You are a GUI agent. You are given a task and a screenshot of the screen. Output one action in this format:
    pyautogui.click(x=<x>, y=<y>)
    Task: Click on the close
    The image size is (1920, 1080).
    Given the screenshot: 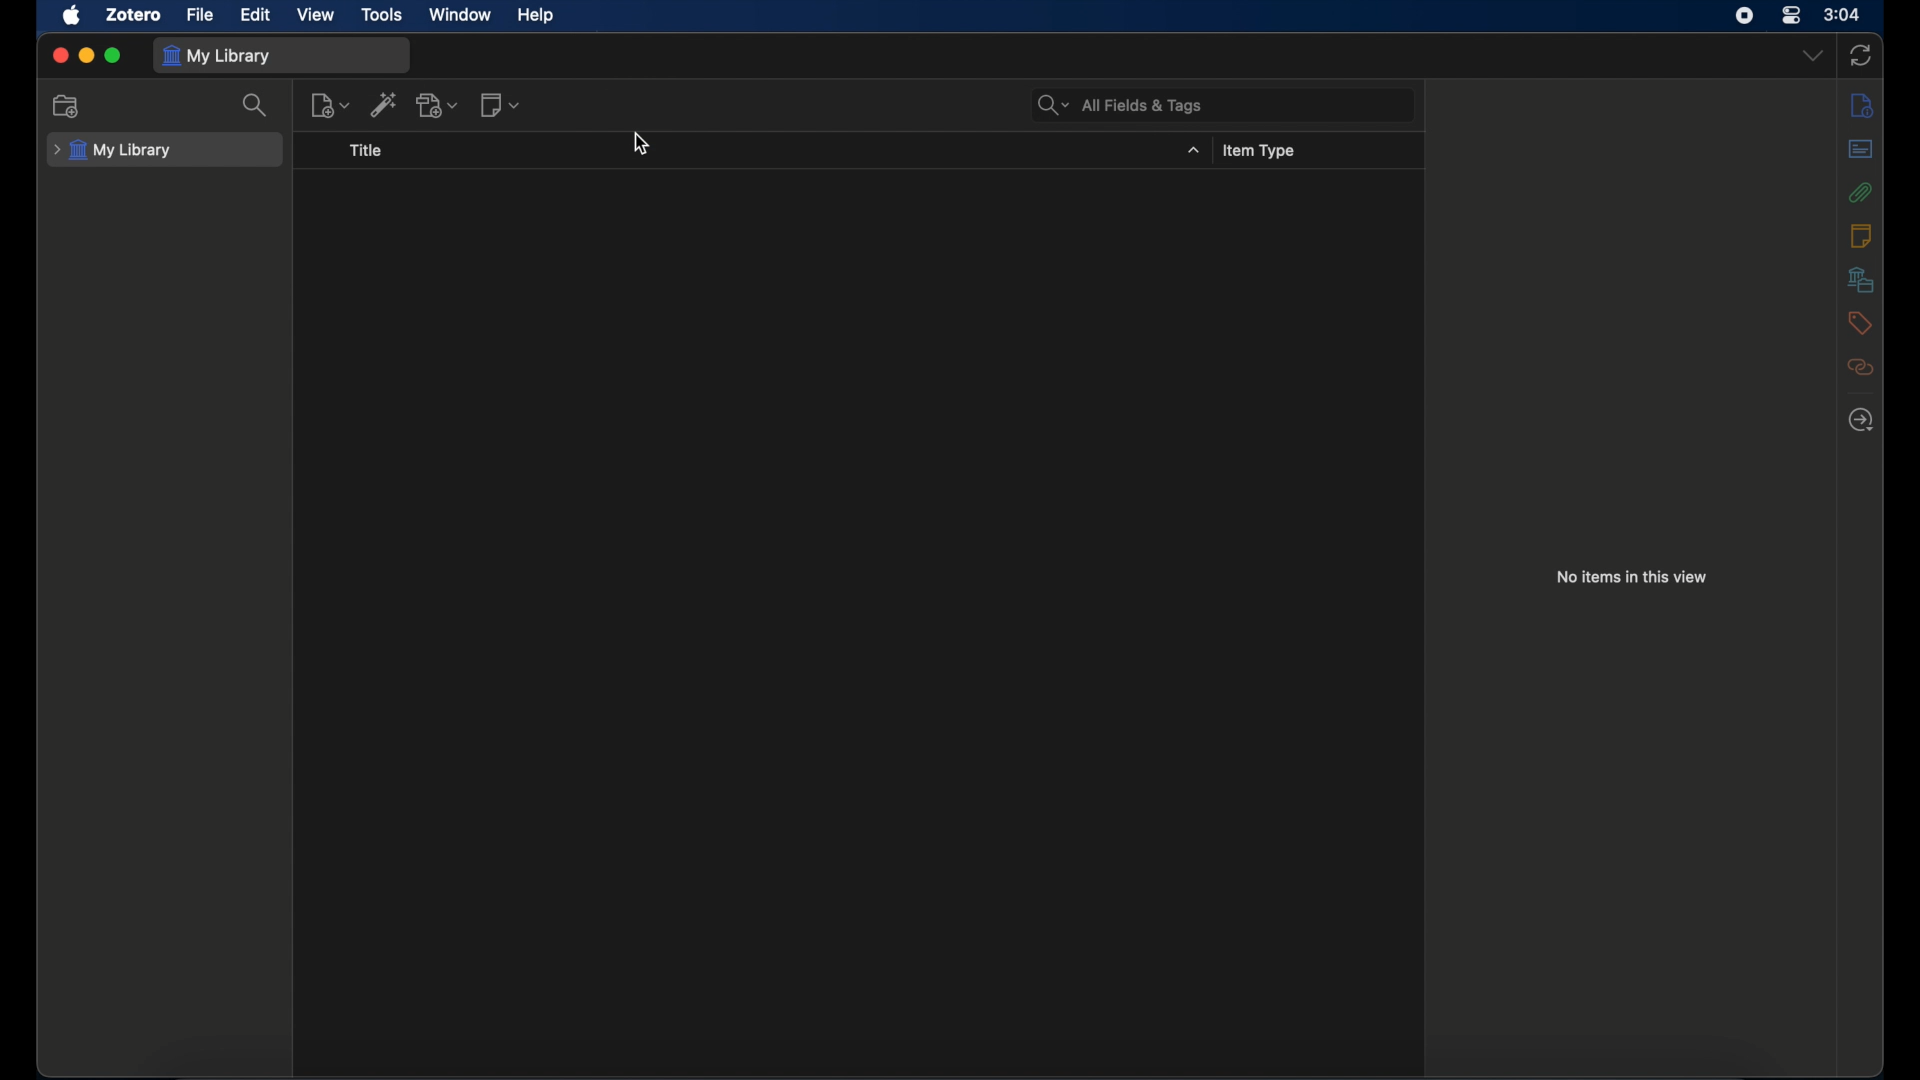 What is the action you would take?
    pyautogui.click(x=60, y=56)
    